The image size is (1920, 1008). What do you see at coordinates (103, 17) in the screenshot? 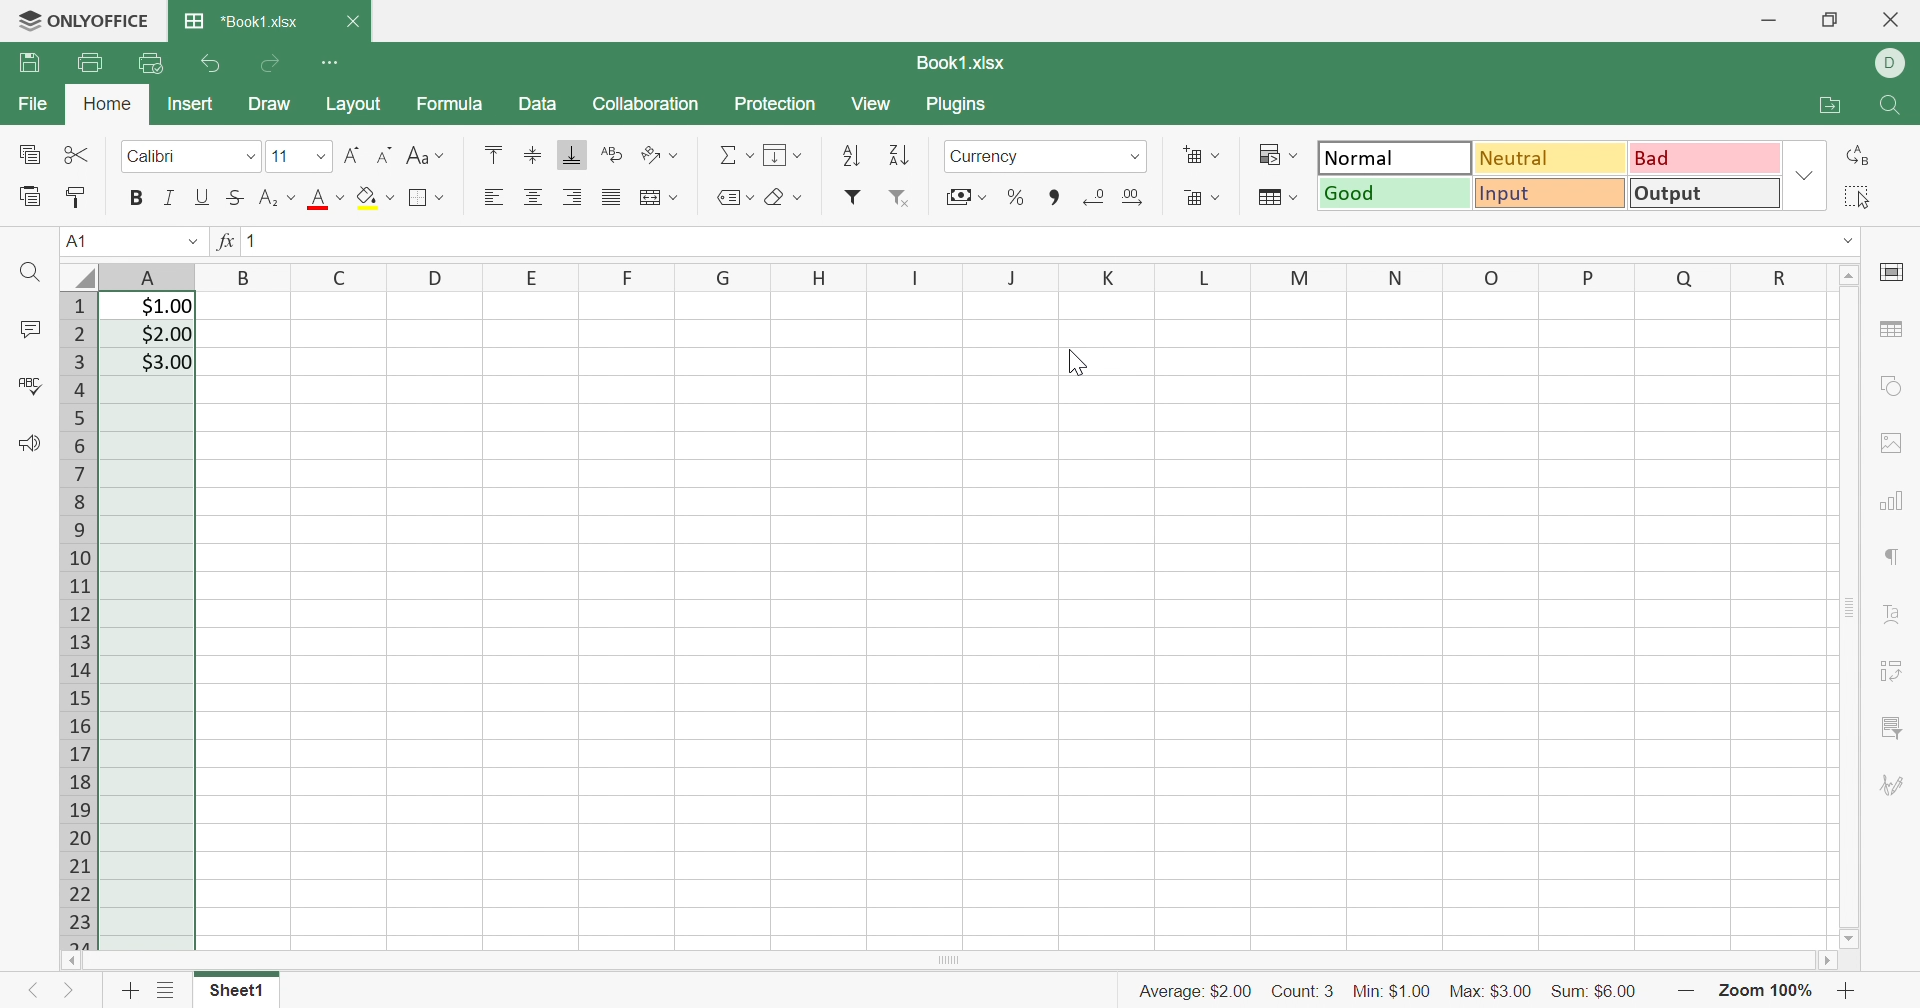
I see `ONLYOFFICE` at bounding box center [103, 17].